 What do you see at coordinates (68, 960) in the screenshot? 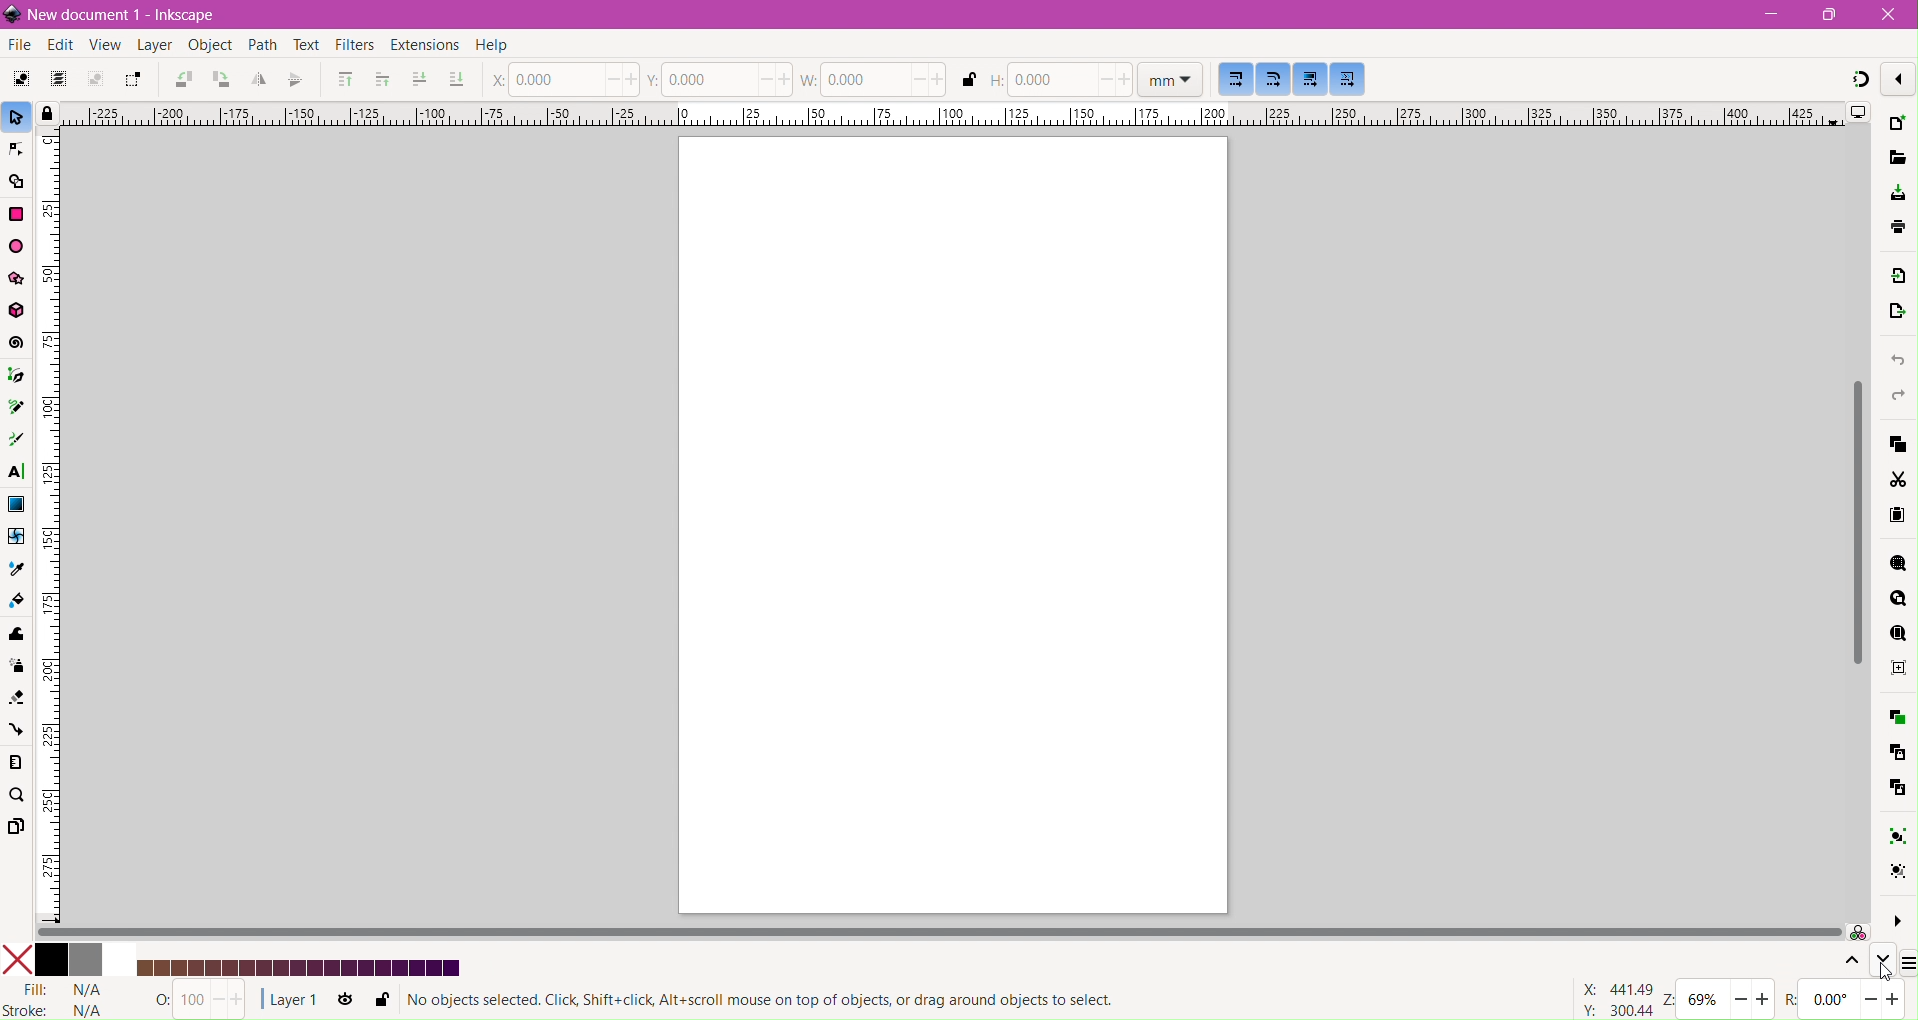
I see `Colors` at bounding box center [68, 960].